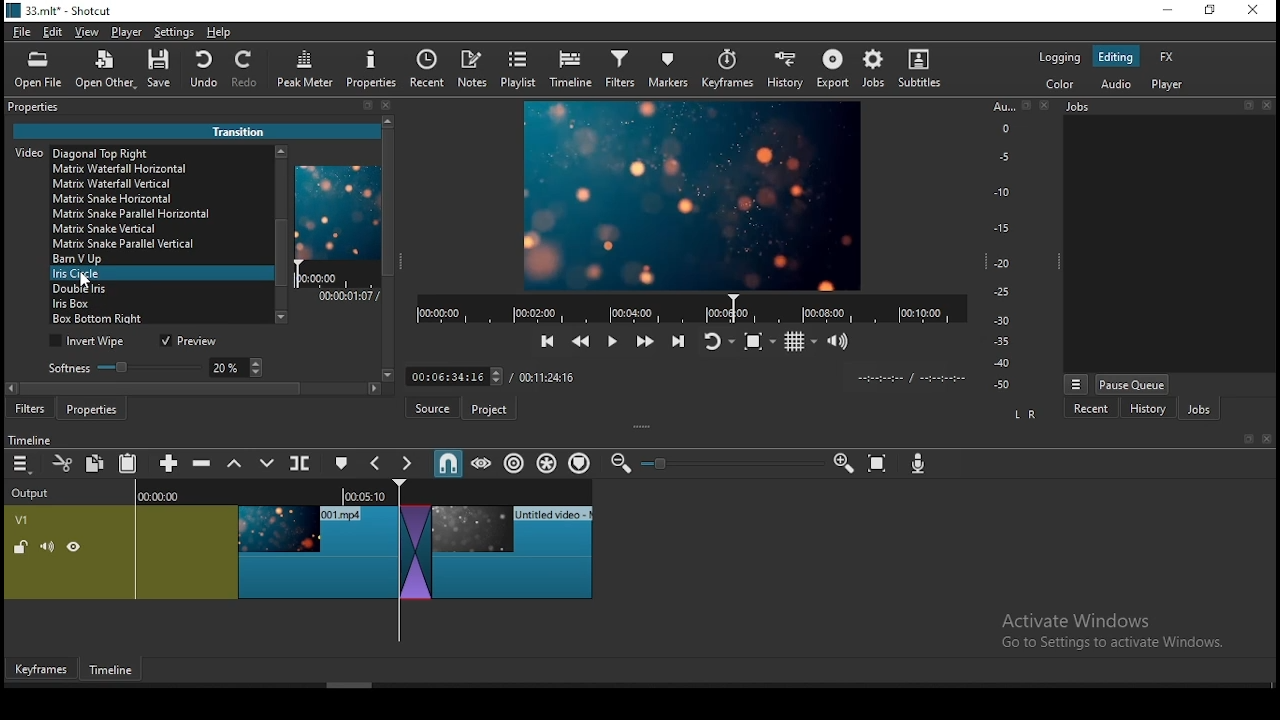 The image size is (1280, 720). What do you see at coordinates (156, 274) in the screenshot?
I see `iris circle` at bounding box center [156, 274].